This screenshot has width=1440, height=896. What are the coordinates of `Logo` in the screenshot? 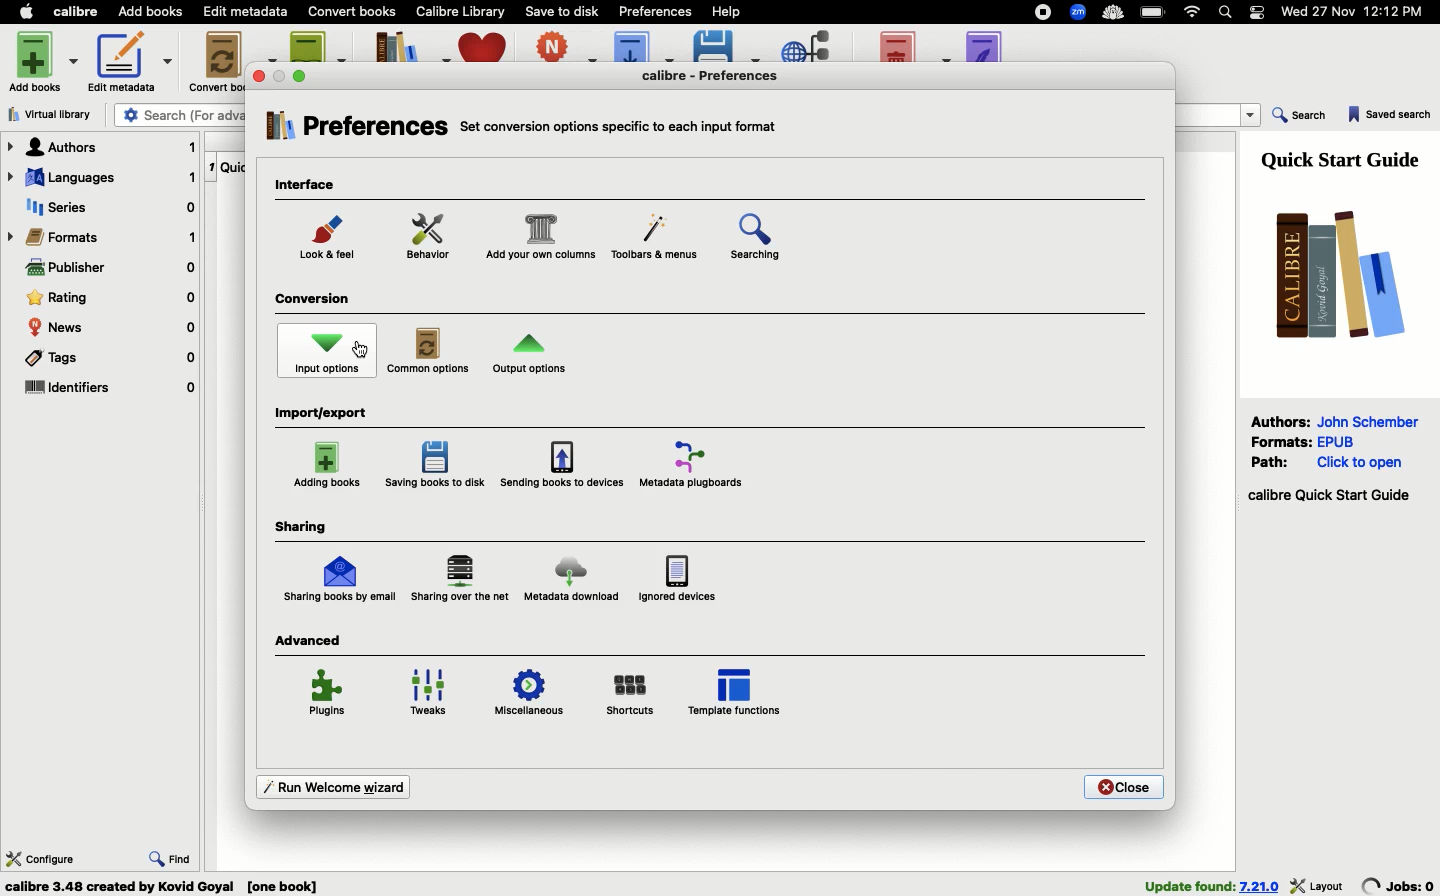 It's located at (1333, 273).